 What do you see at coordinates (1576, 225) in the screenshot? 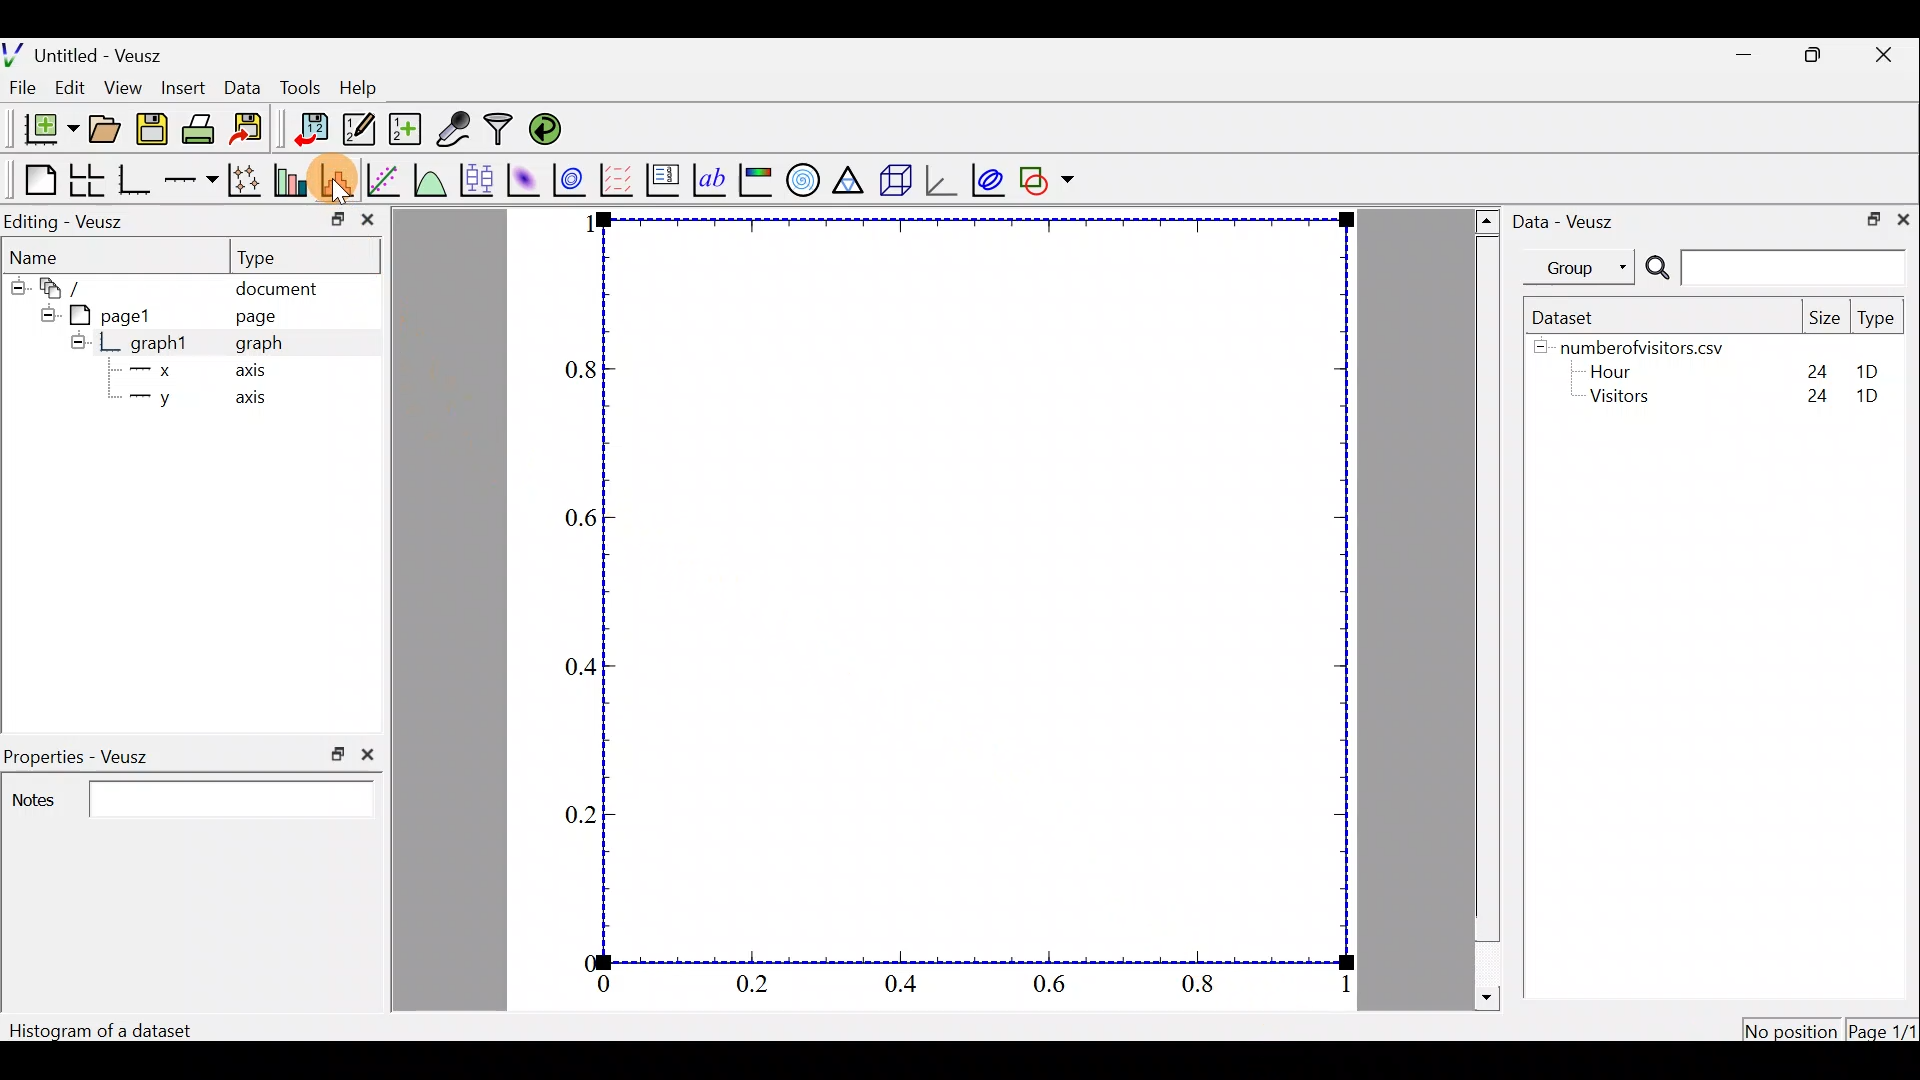
I see `Data - Veusz` at bounding box center [1576, 225].